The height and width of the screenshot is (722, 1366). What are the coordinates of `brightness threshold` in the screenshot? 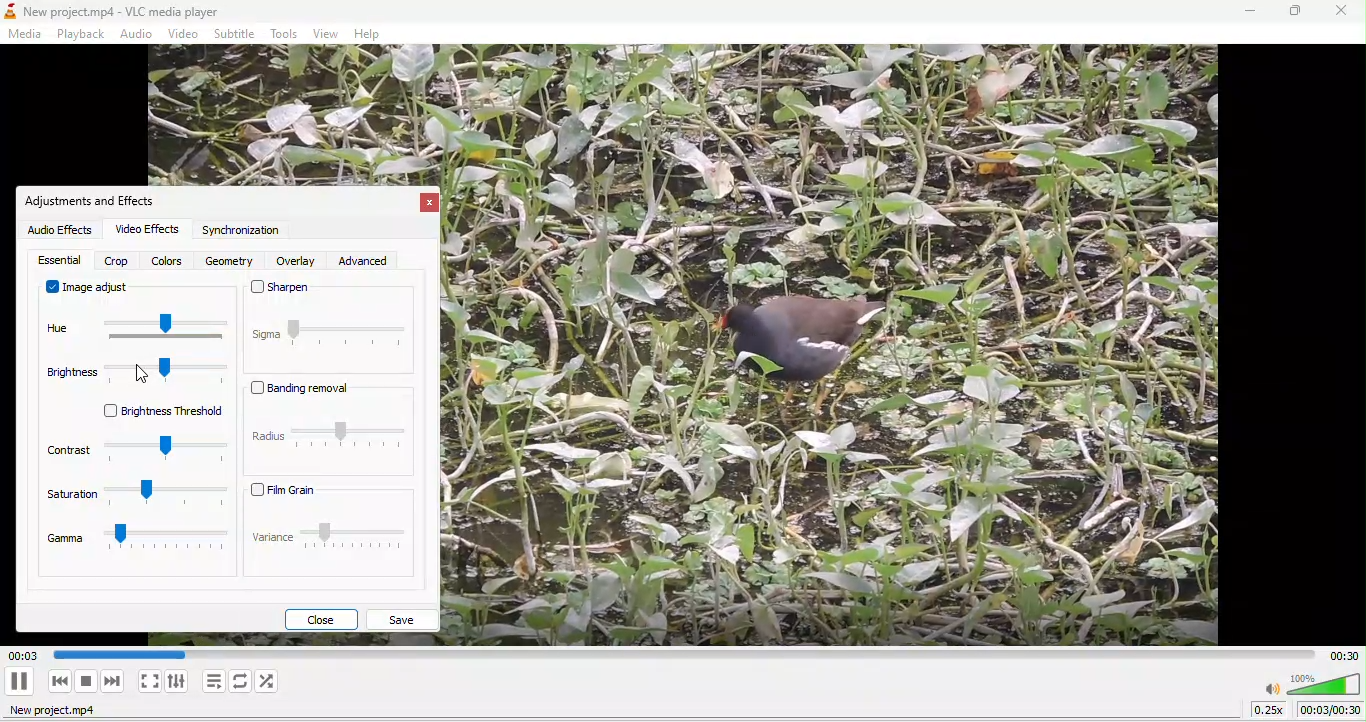 It's located at (149, 415).